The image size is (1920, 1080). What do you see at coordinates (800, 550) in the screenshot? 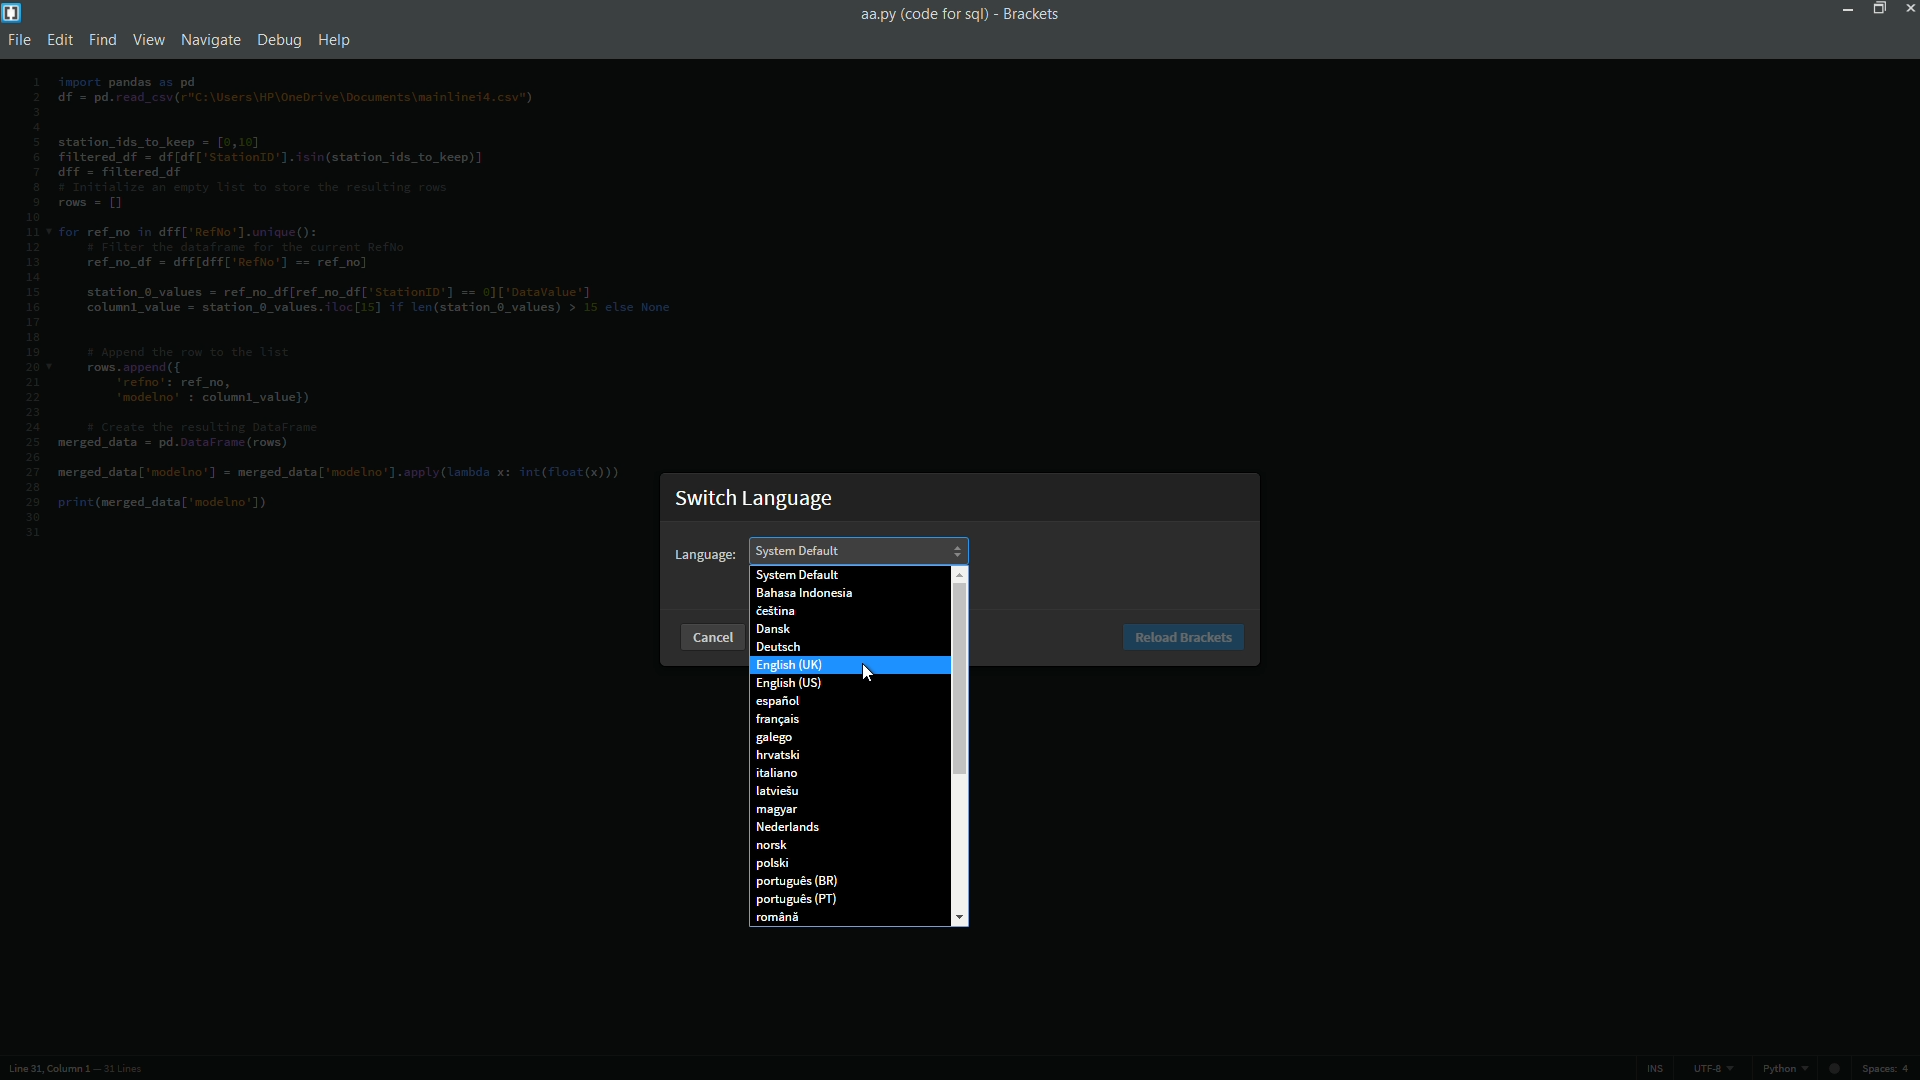
I see `system default` at bounding box center [800, 550].